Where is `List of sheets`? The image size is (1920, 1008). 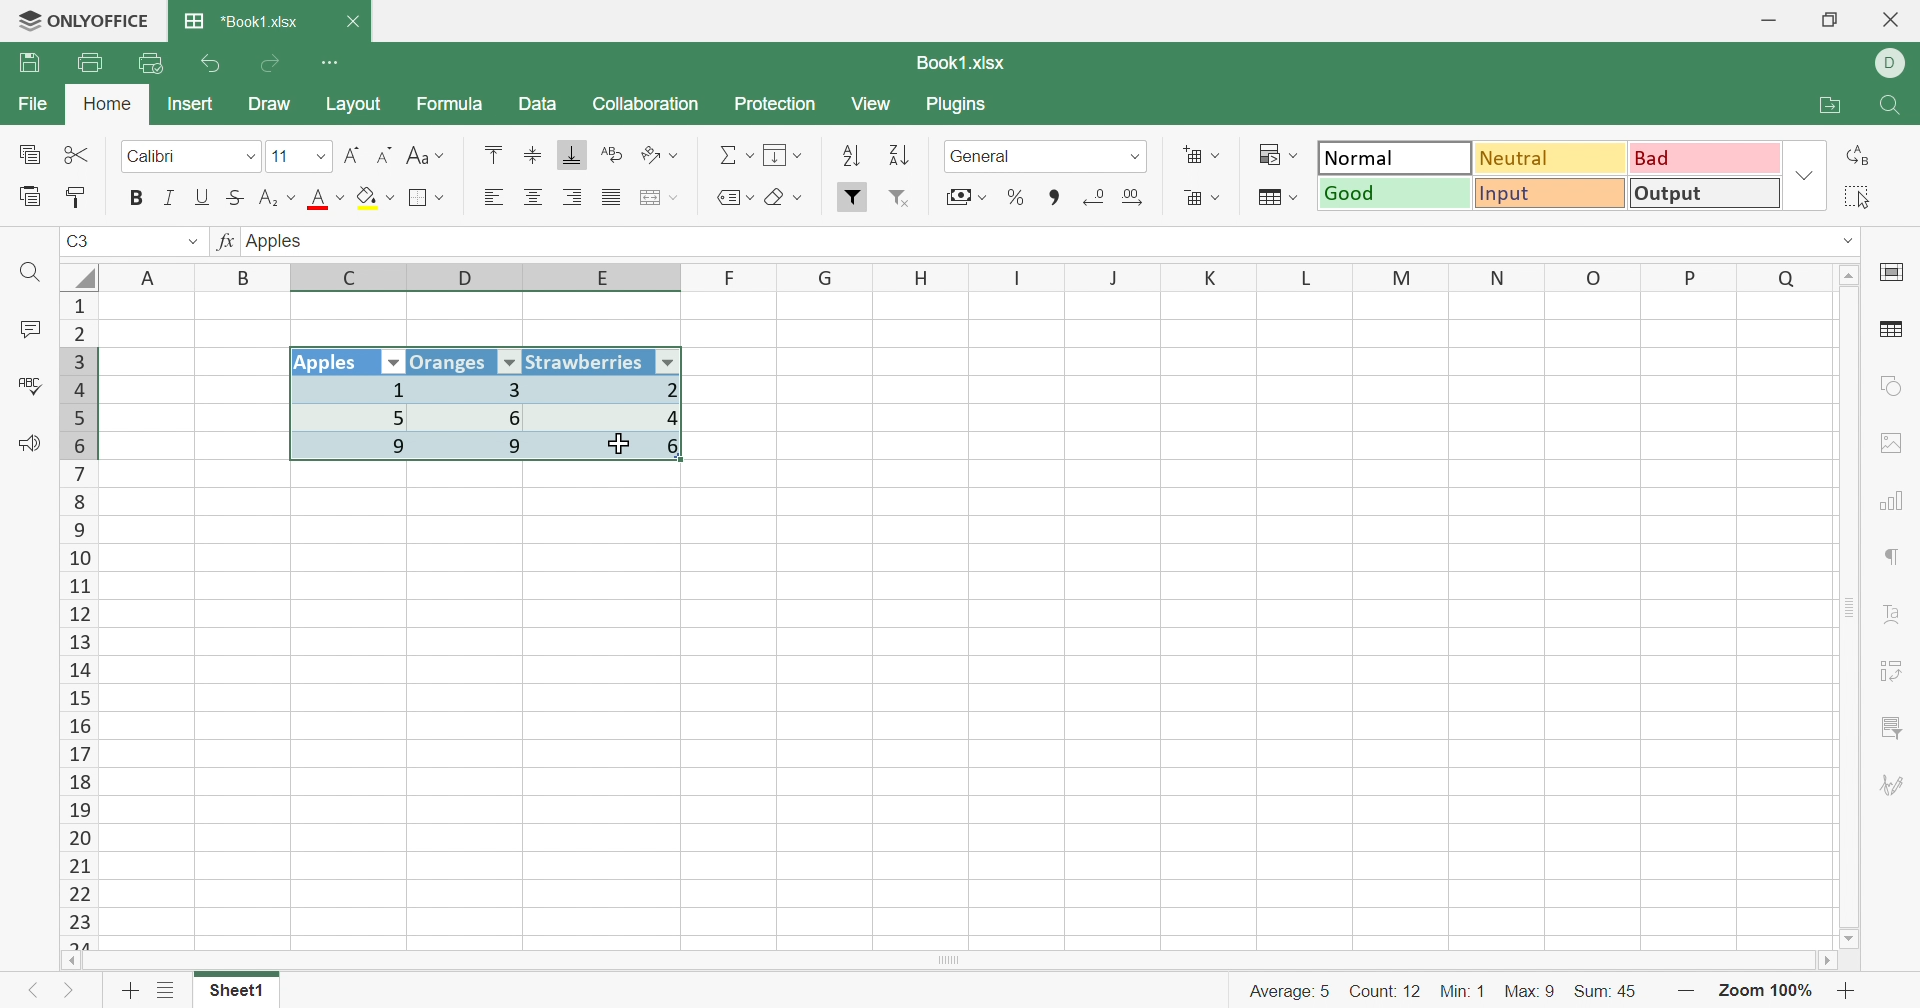 List of sheets is located at coordinates (165, 991).